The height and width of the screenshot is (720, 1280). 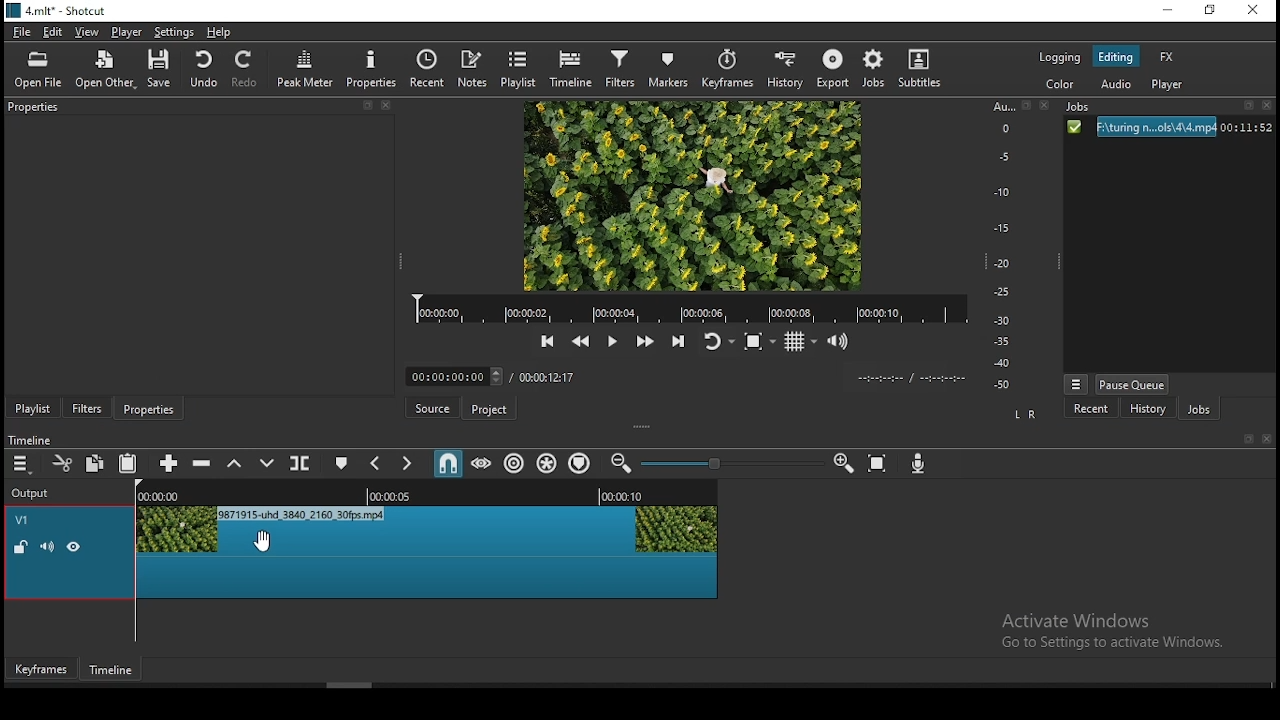 What do you see at coordinates (517, 69) in the screenshot?
I see `playlist` at bounding box center [517, 69].